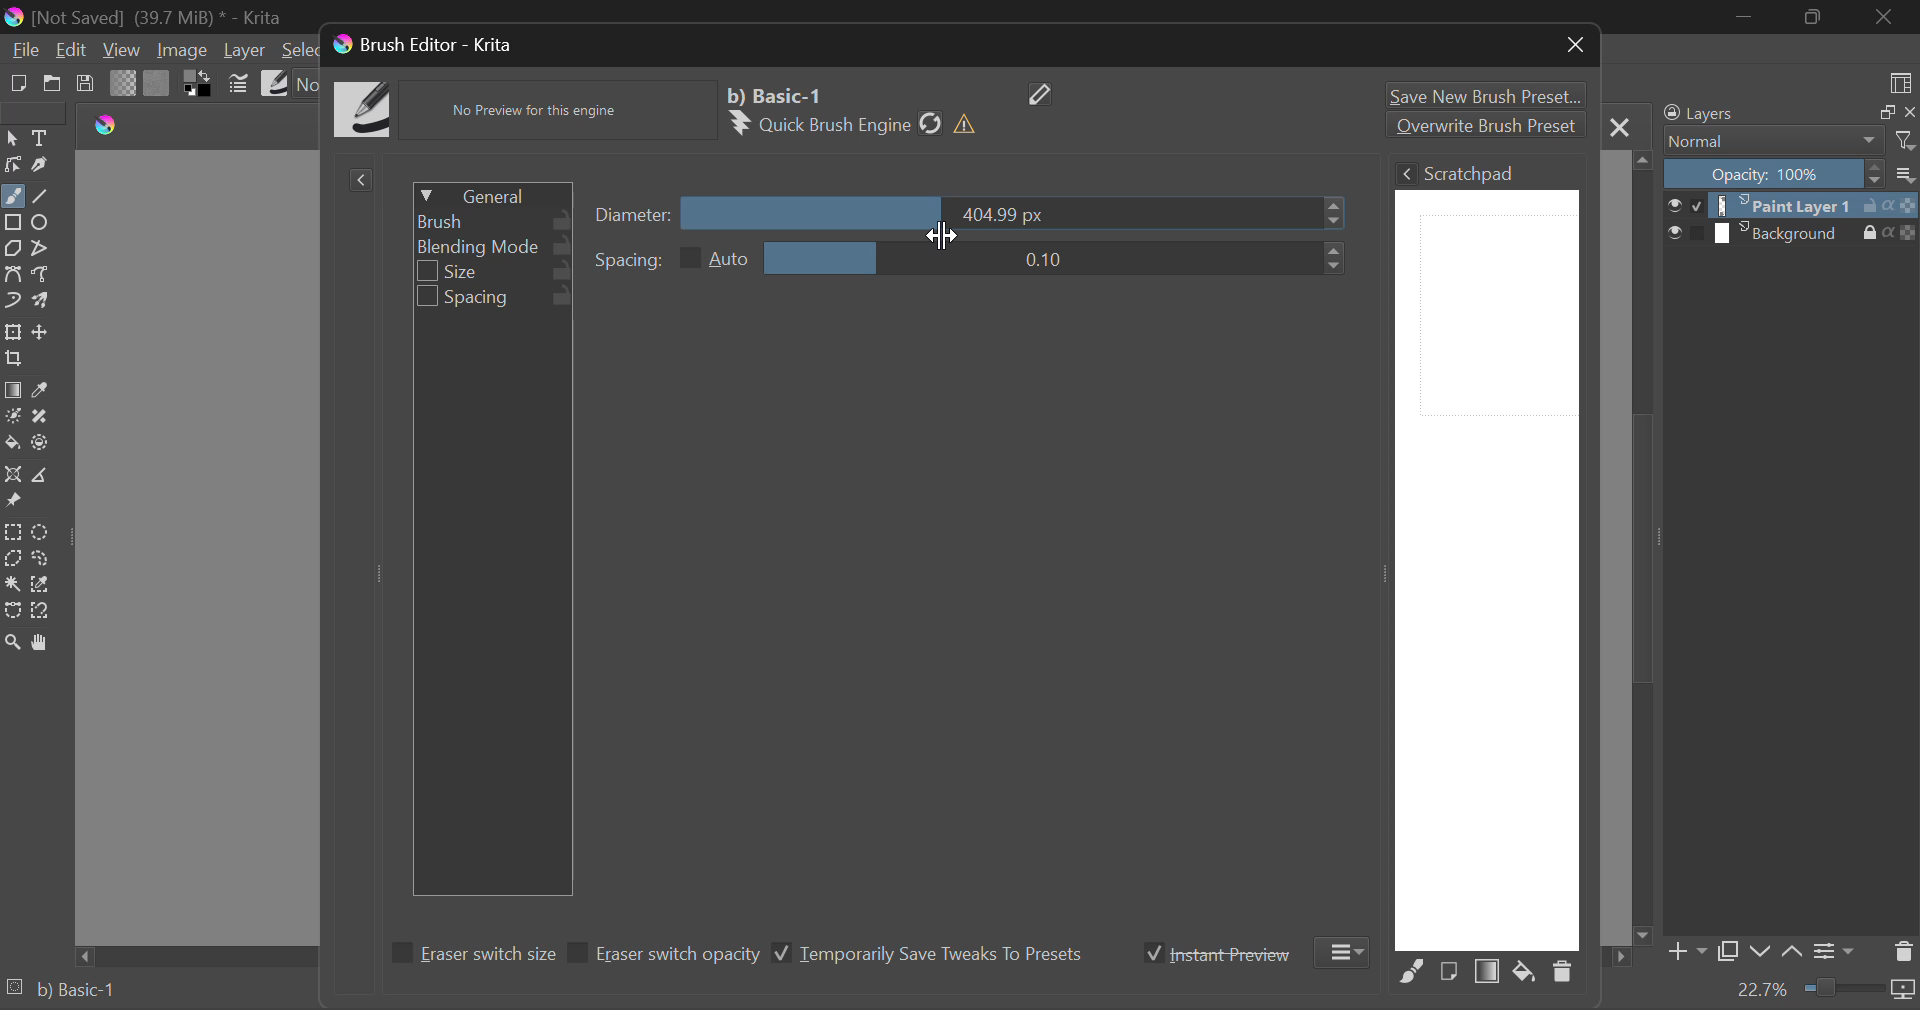 This screenshot has width=1920, height=1010. Describe the element at coordinates (43, 474) in the screenshot. I see `Measurement` at that location.